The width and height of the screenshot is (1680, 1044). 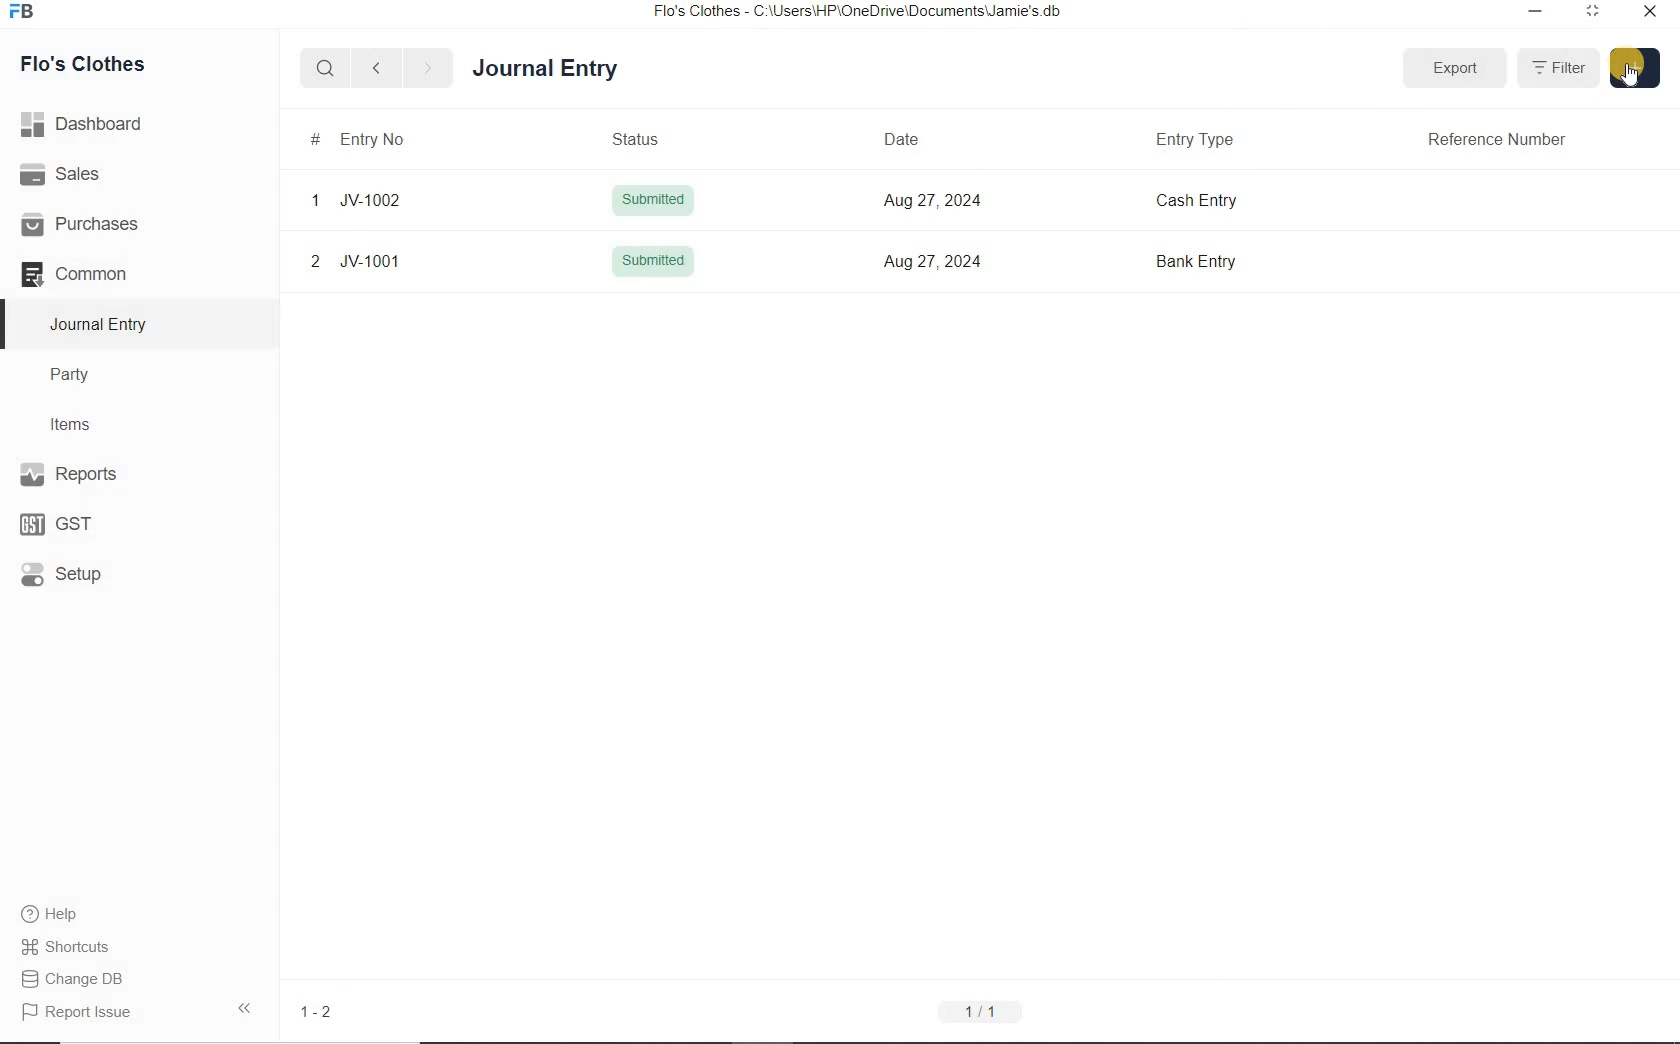 I want to click on forward, so click(x=429, y=69).